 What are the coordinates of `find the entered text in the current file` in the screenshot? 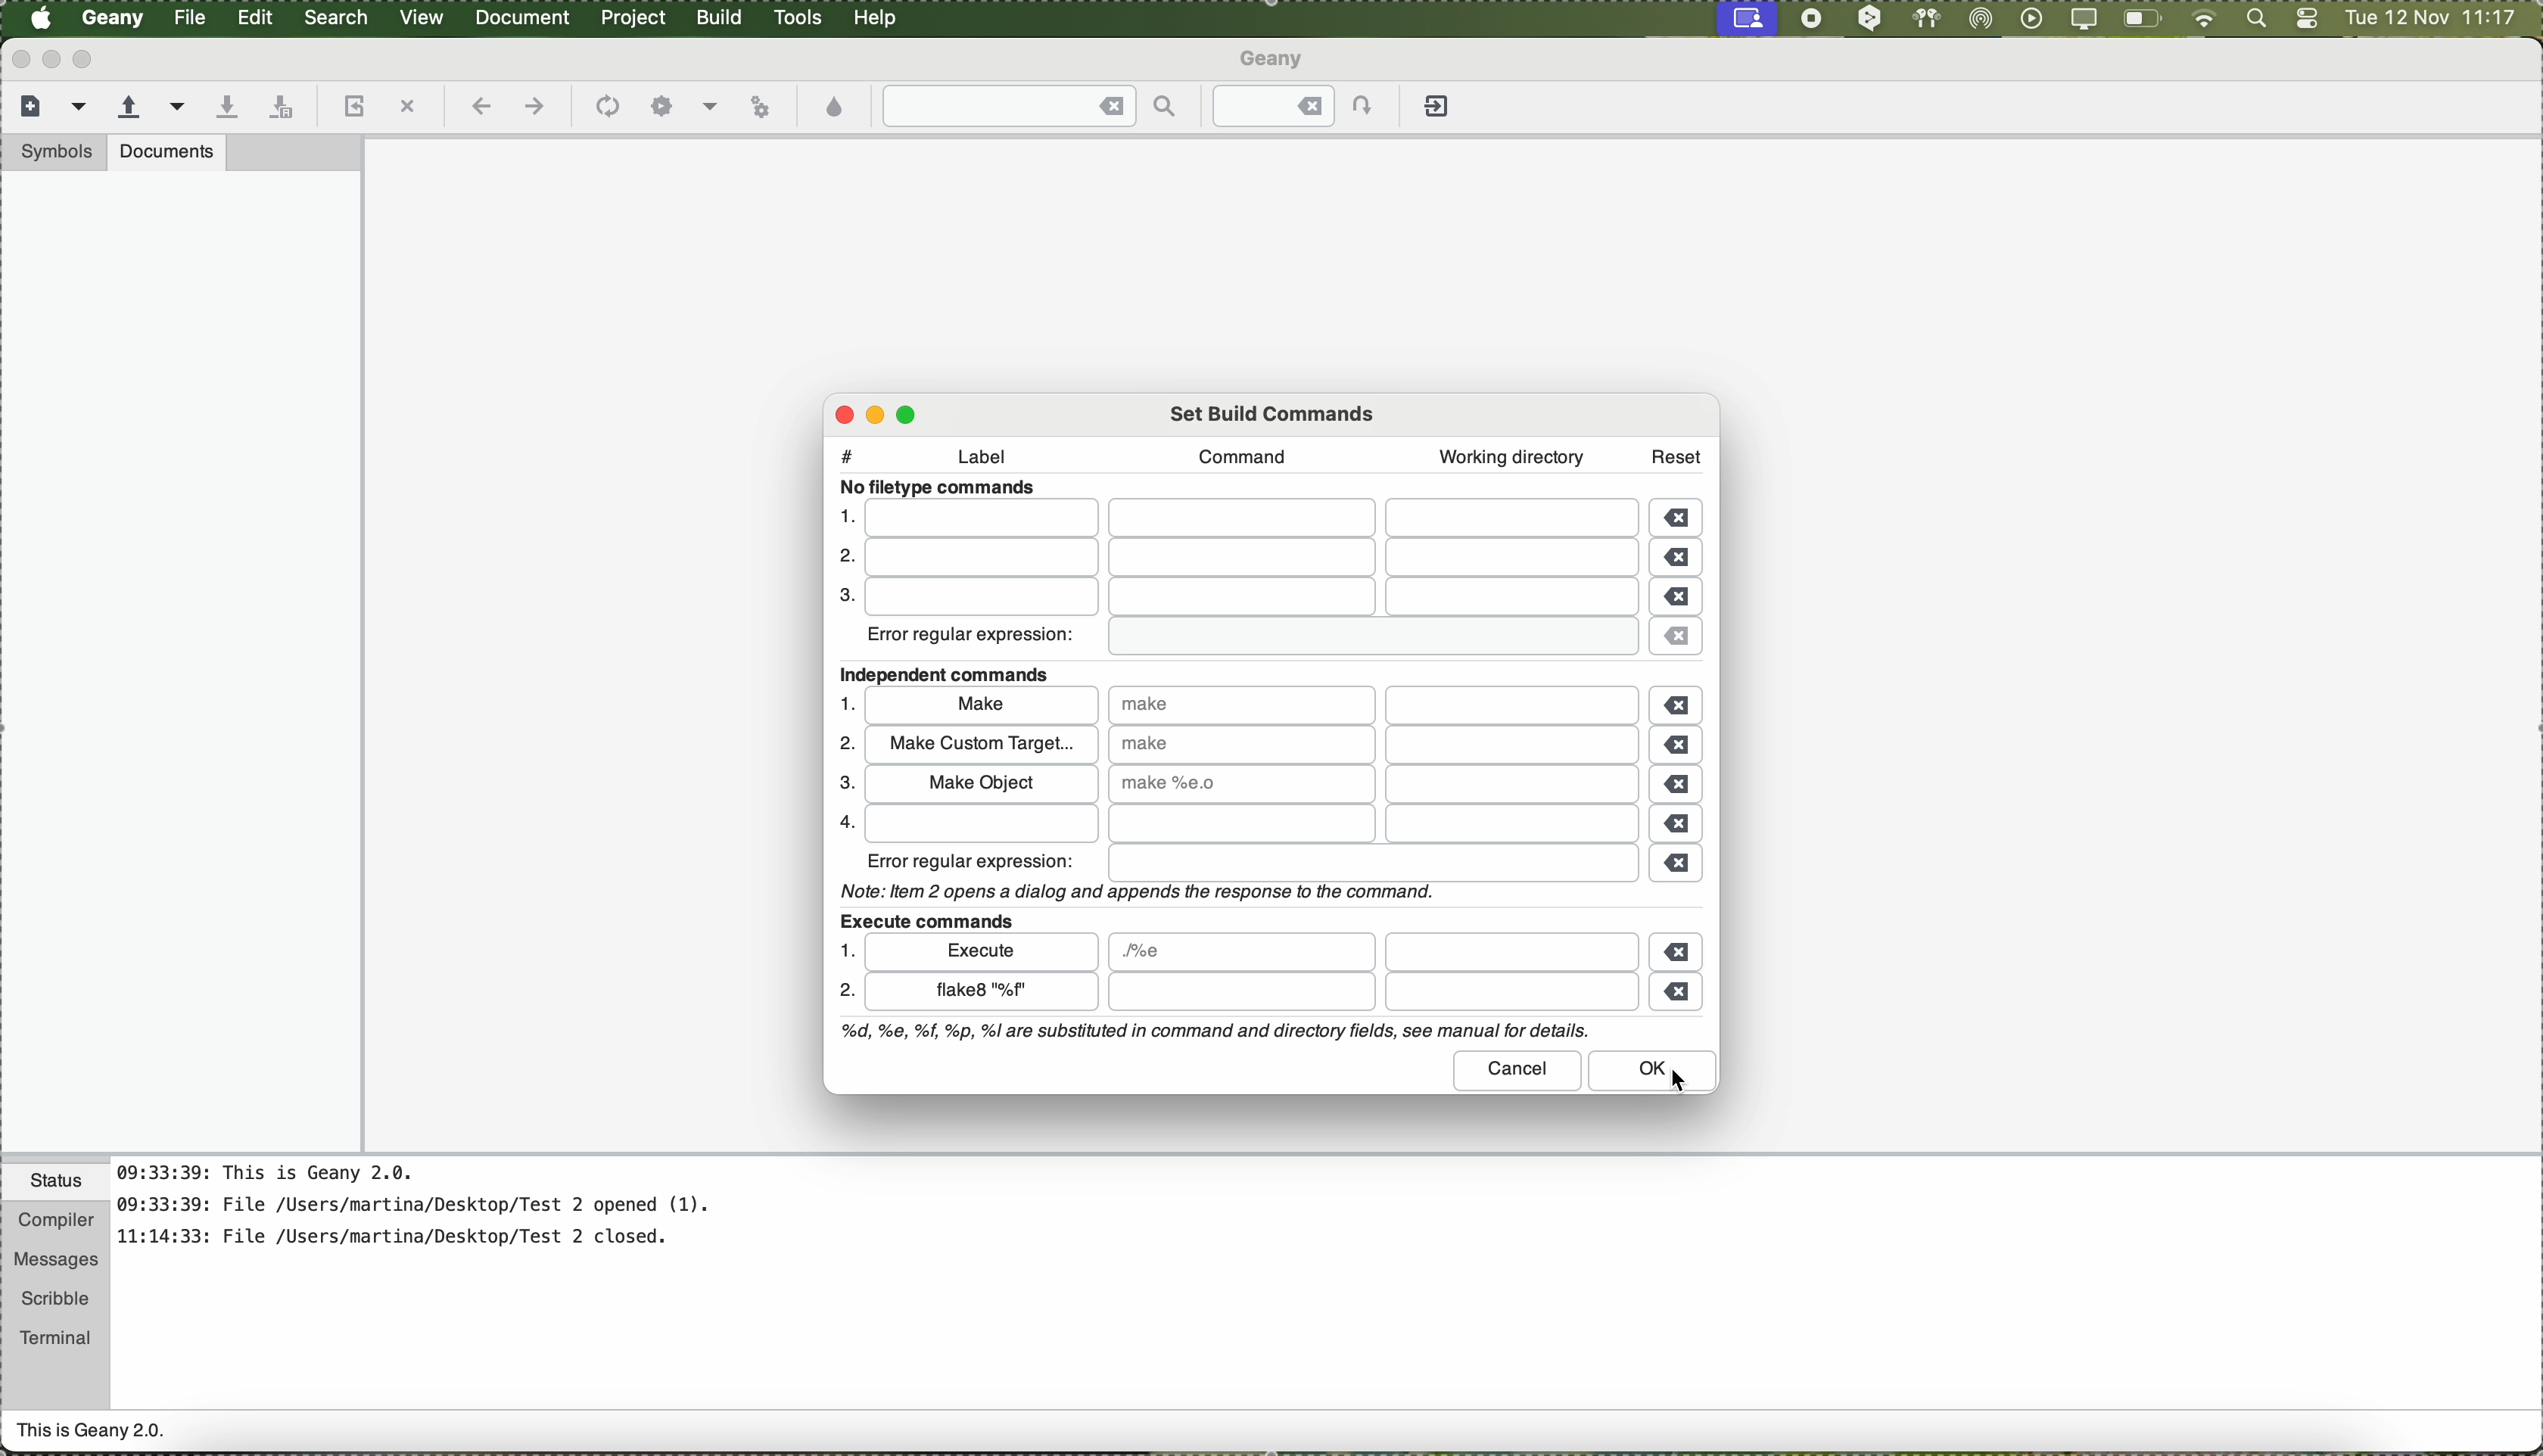 It's located at (1031, 106).